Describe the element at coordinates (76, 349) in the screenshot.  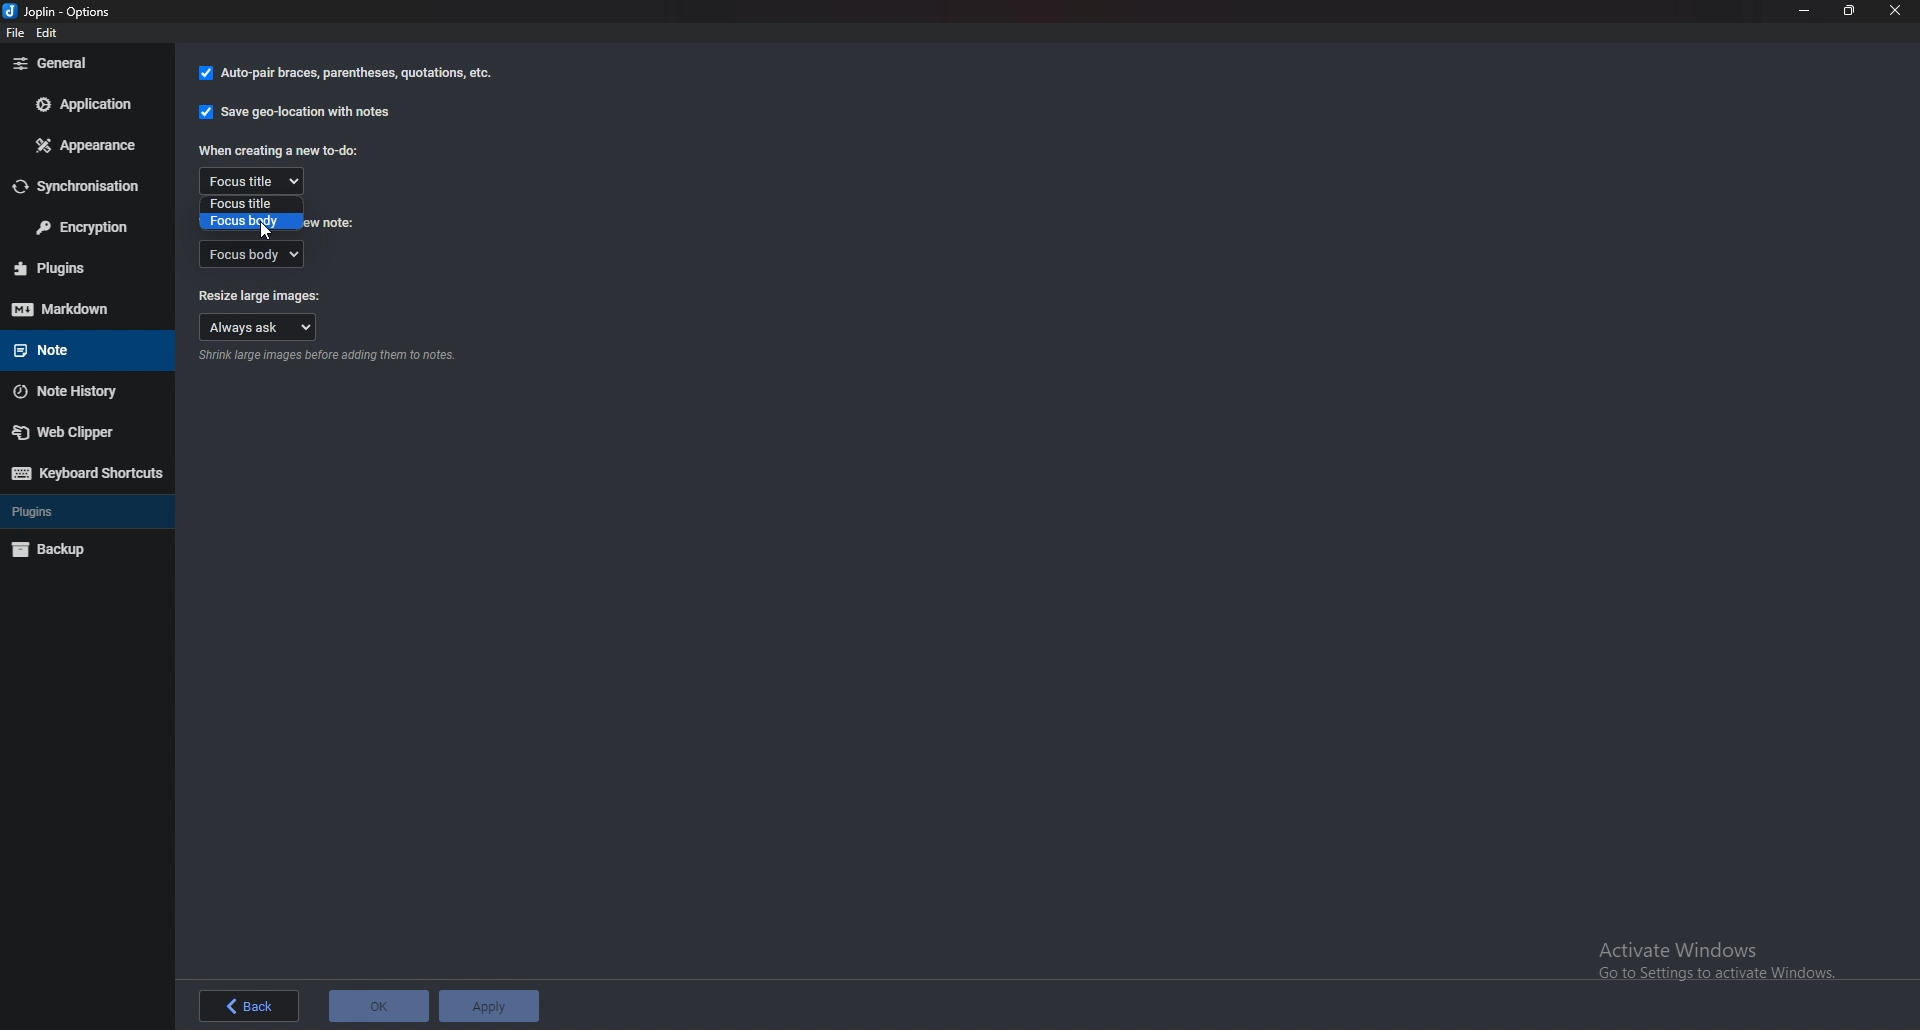
I see `note` at that location.